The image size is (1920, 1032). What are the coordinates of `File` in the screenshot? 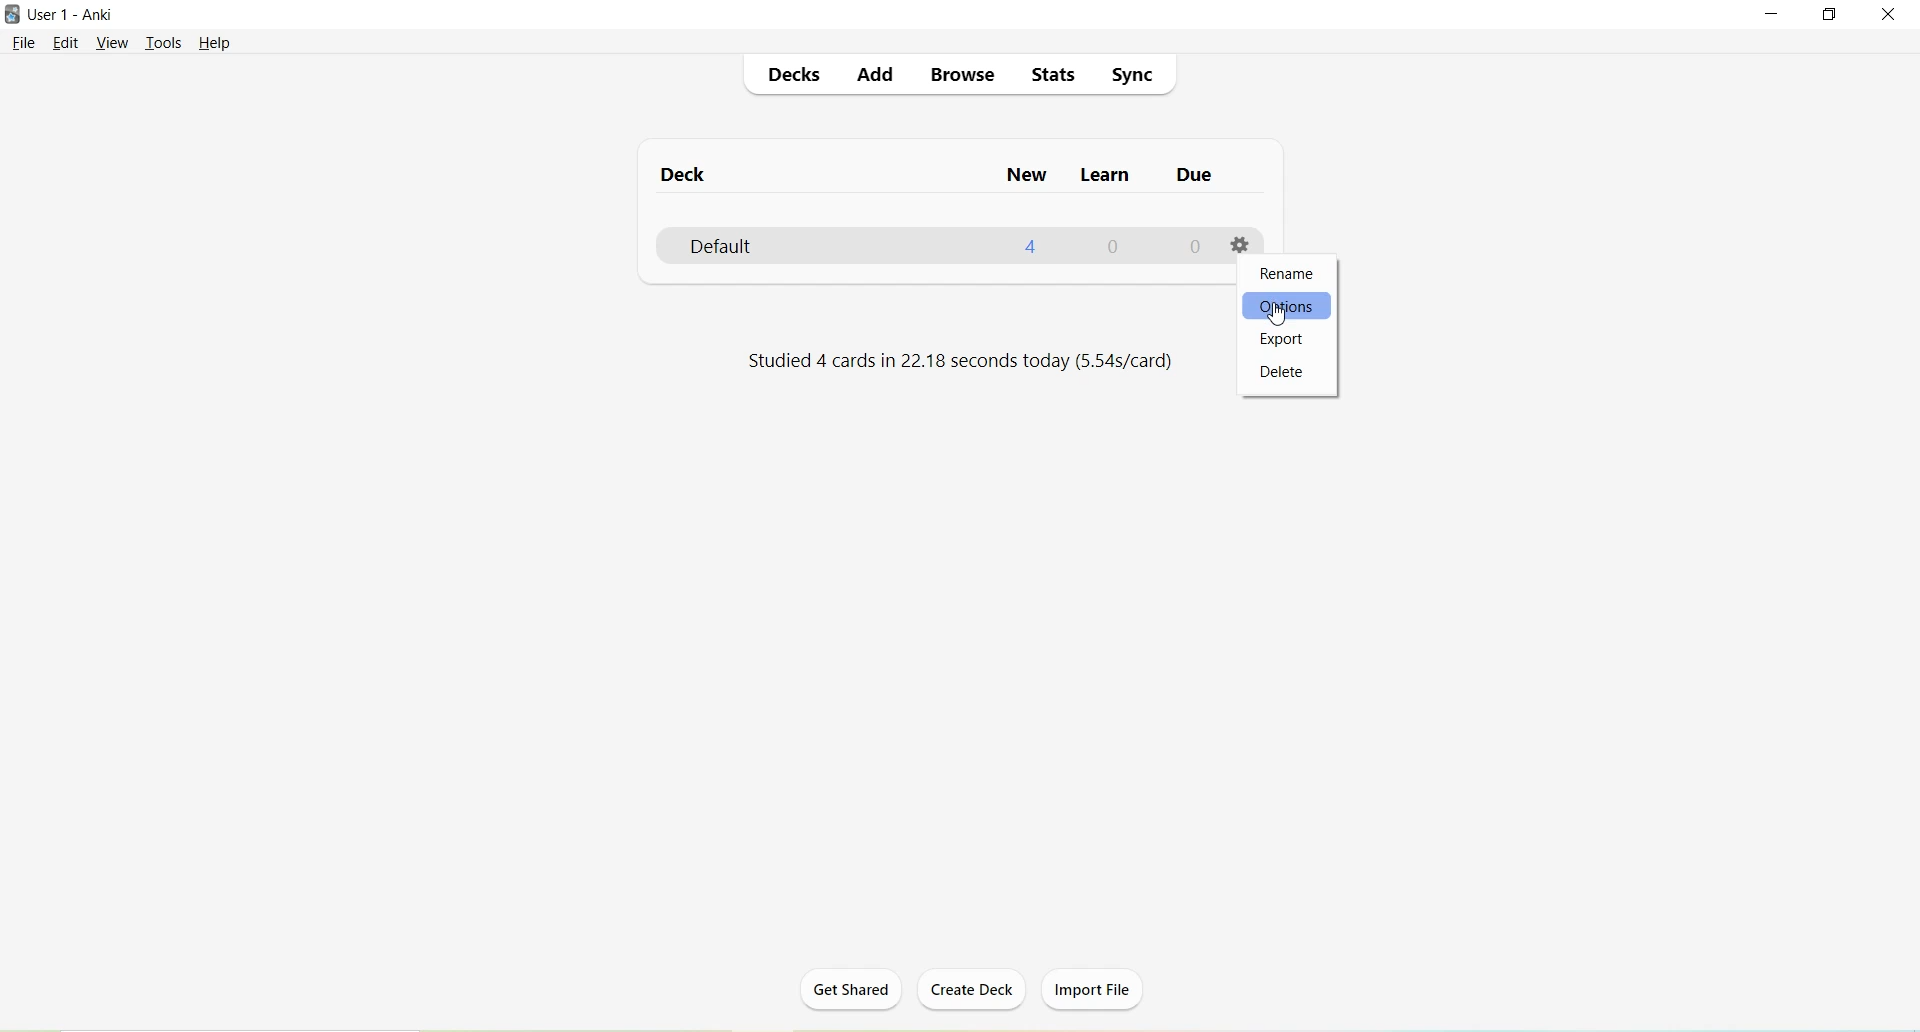 It's located at (23, 42).